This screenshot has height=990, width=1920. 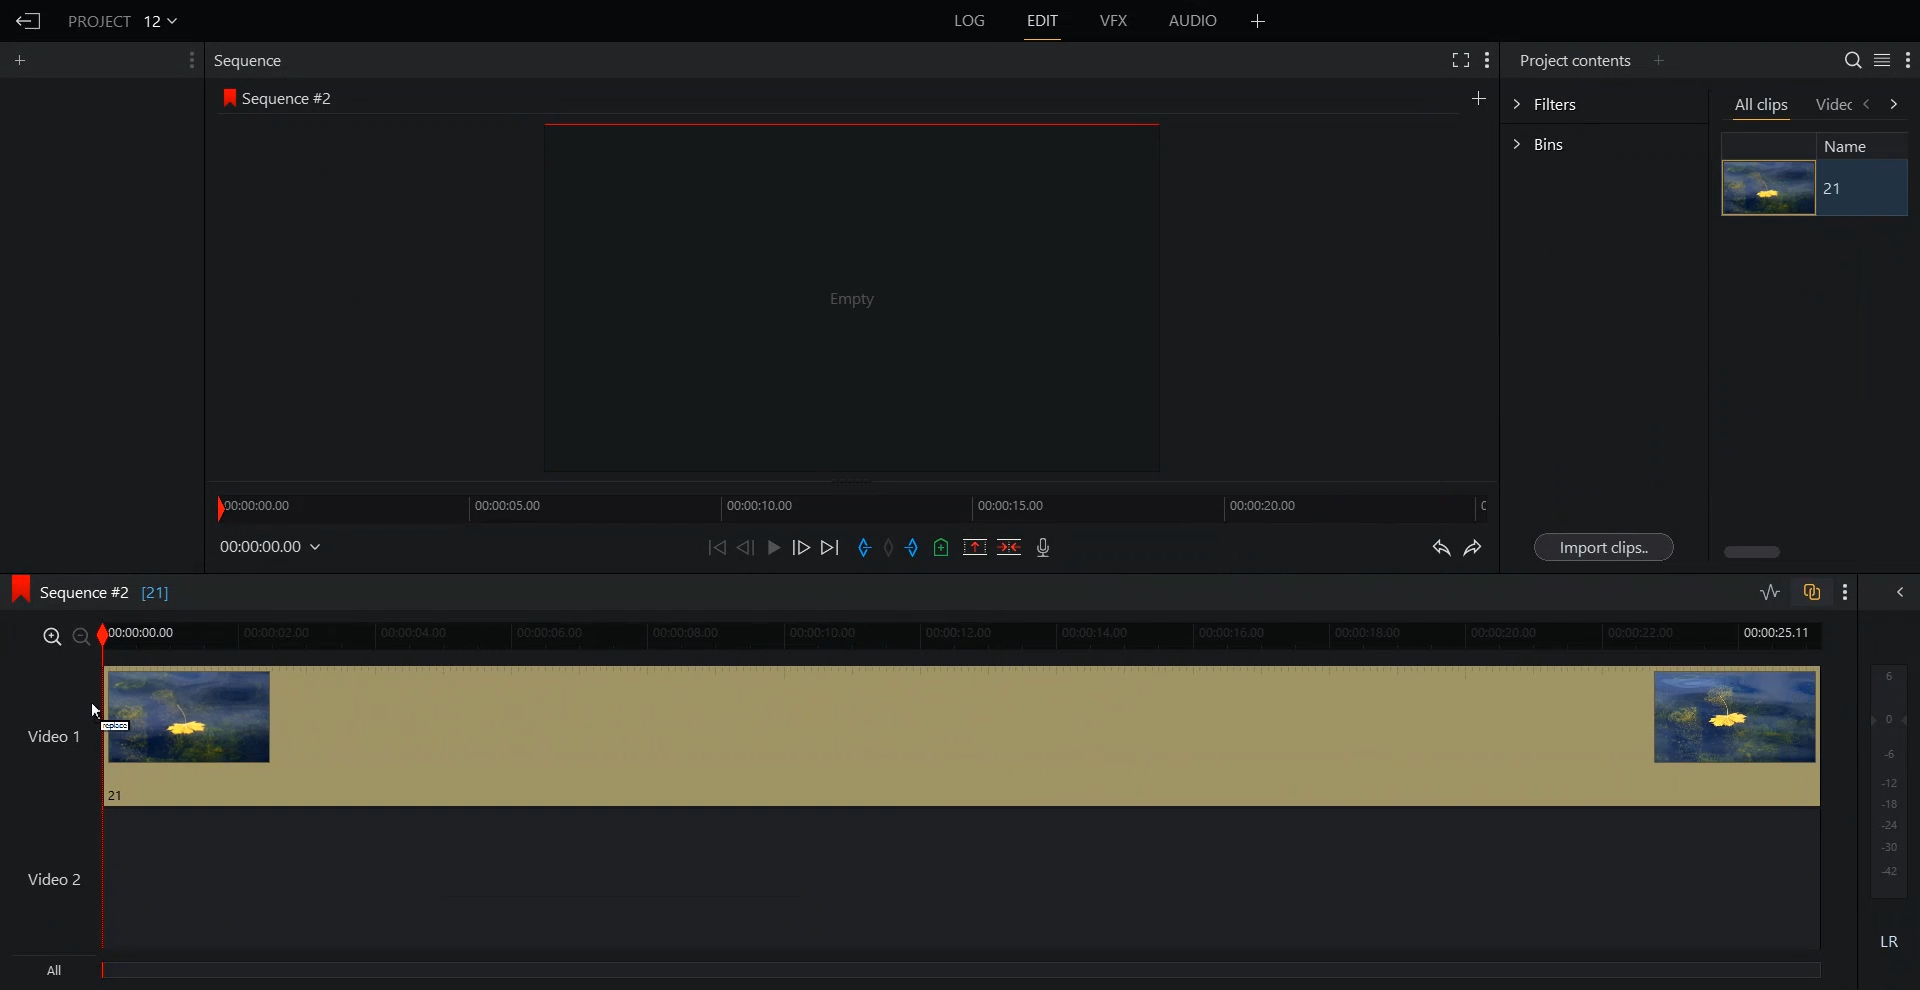 What do you see at coordinates (772, 547) in the screenshot?
I see `Play` at bounding box center [772, 547].